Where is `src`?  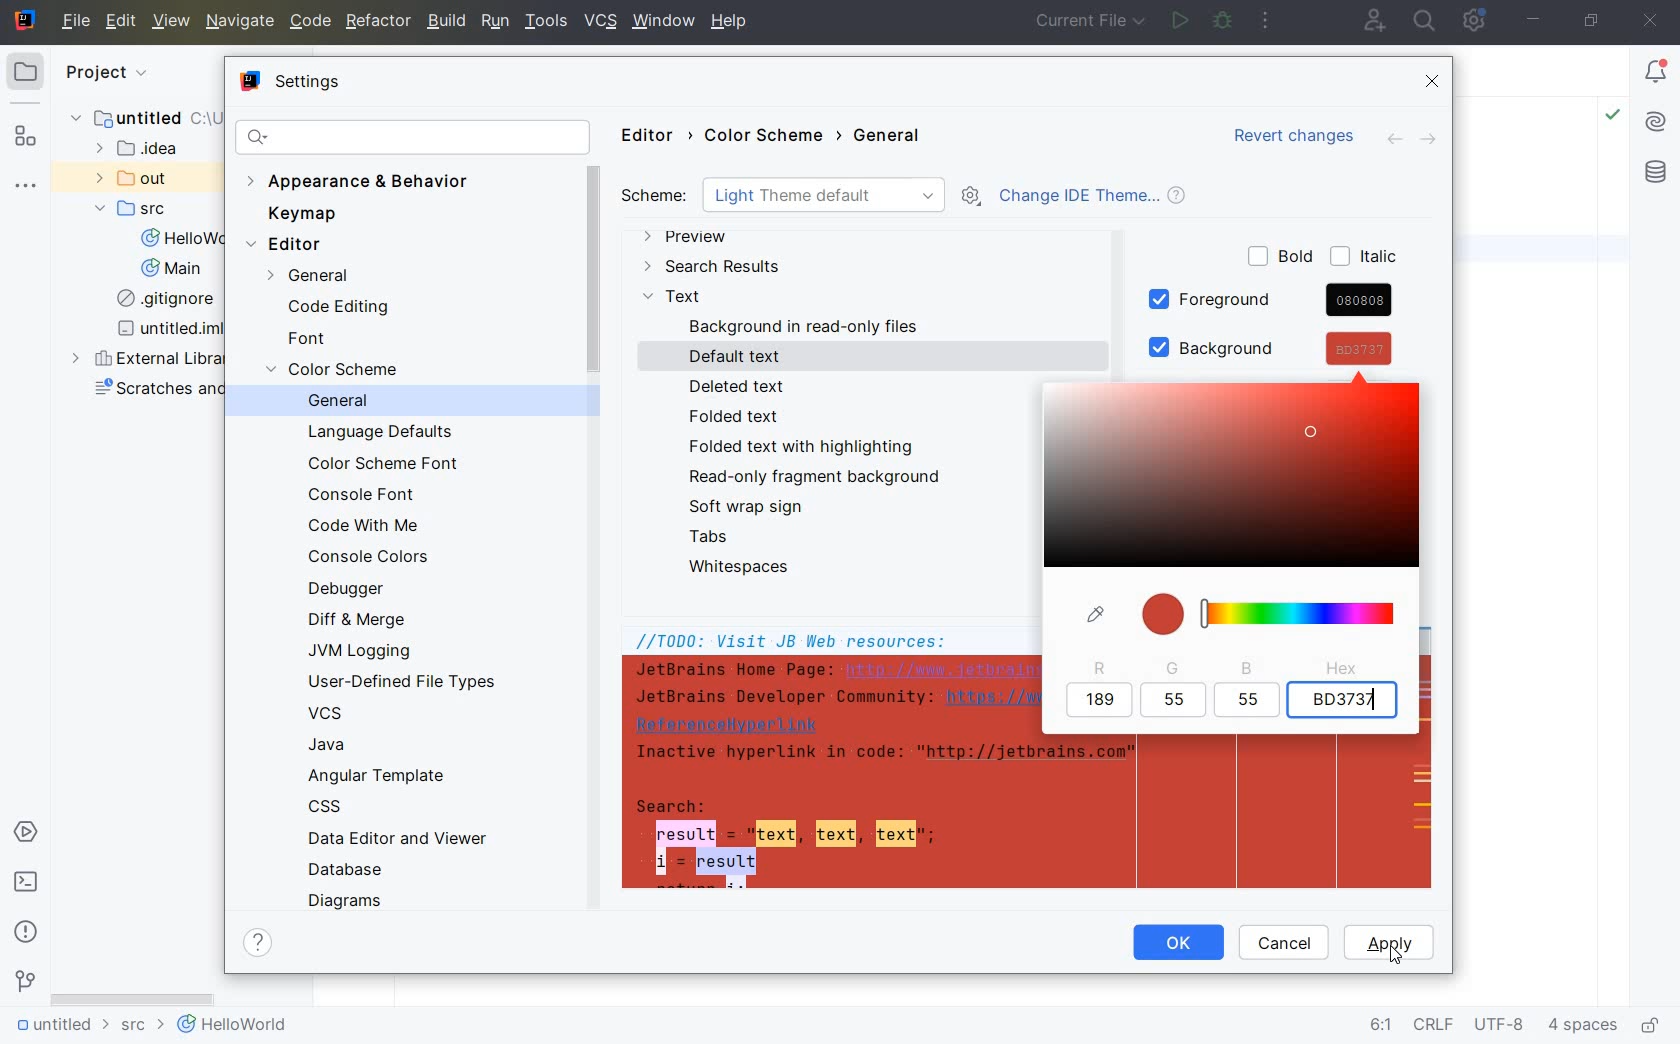 src is located at coordinates (140, 1029).